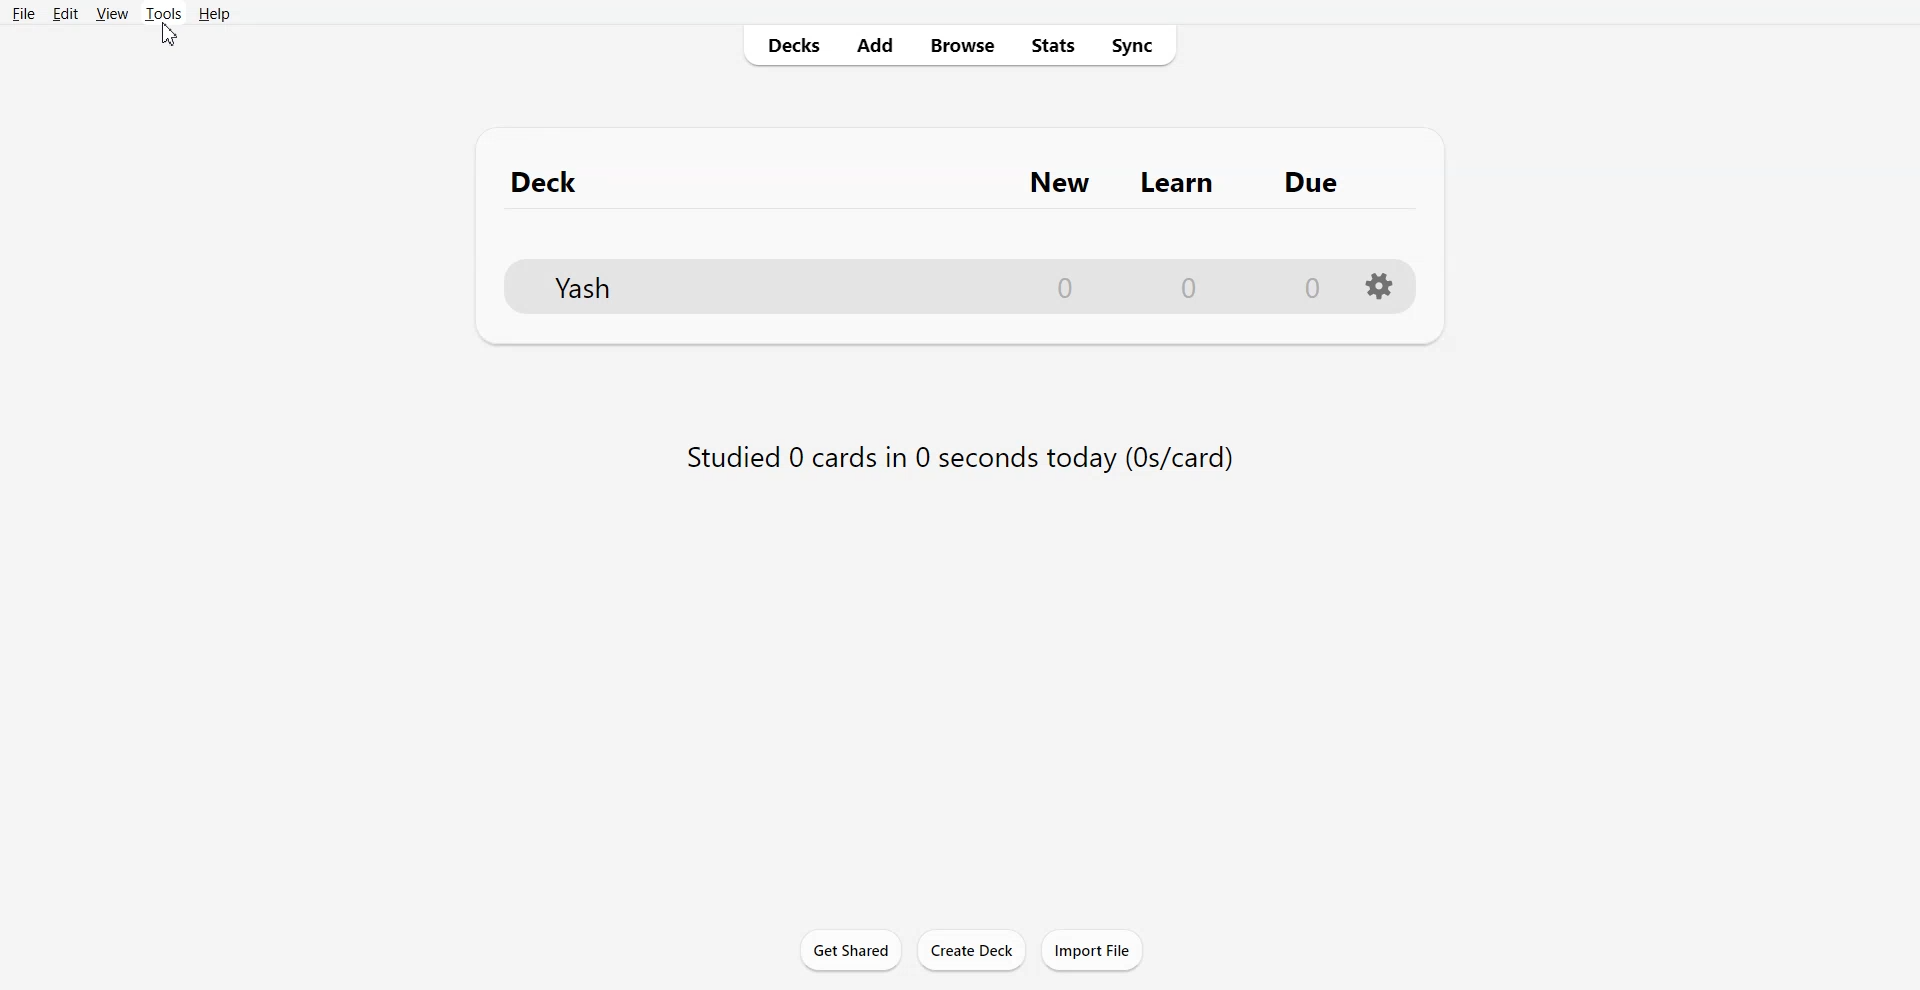 Image resolution: width=1920 pixels, height=990 pixels. I want to click on Due, so click(1312, 182).